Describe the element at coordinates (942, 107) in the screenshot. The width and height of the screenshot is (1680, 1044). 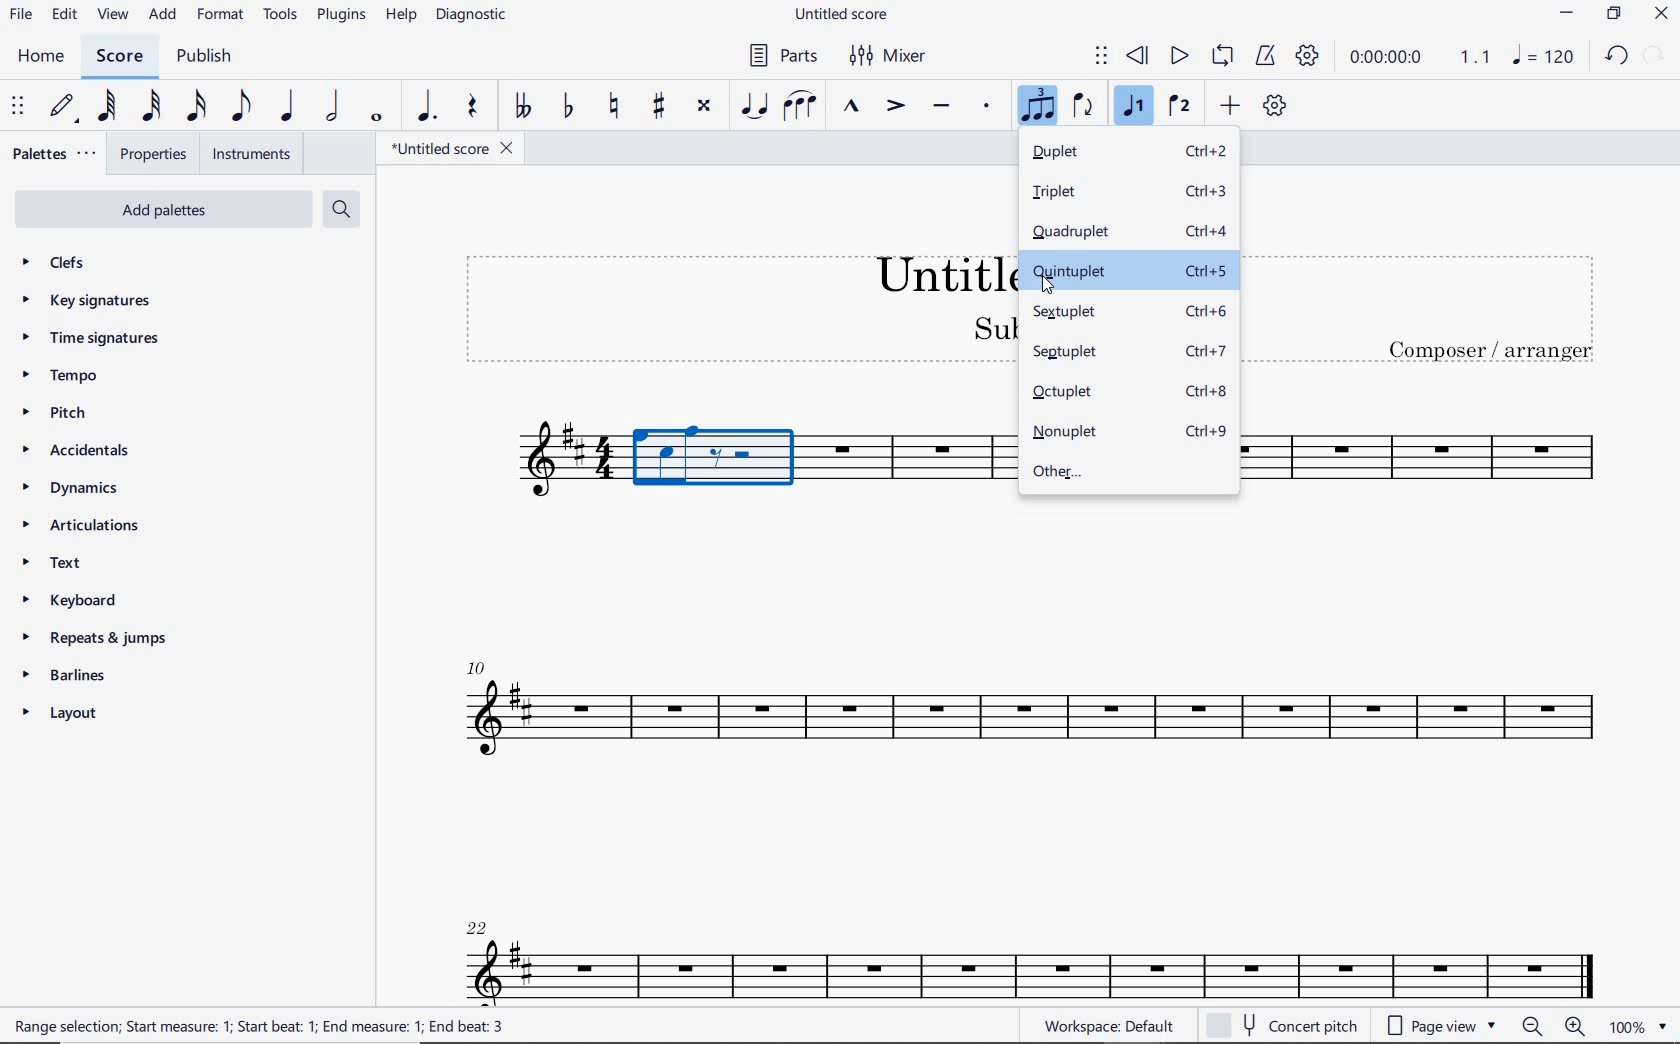
I see `TENUTO` at that location.